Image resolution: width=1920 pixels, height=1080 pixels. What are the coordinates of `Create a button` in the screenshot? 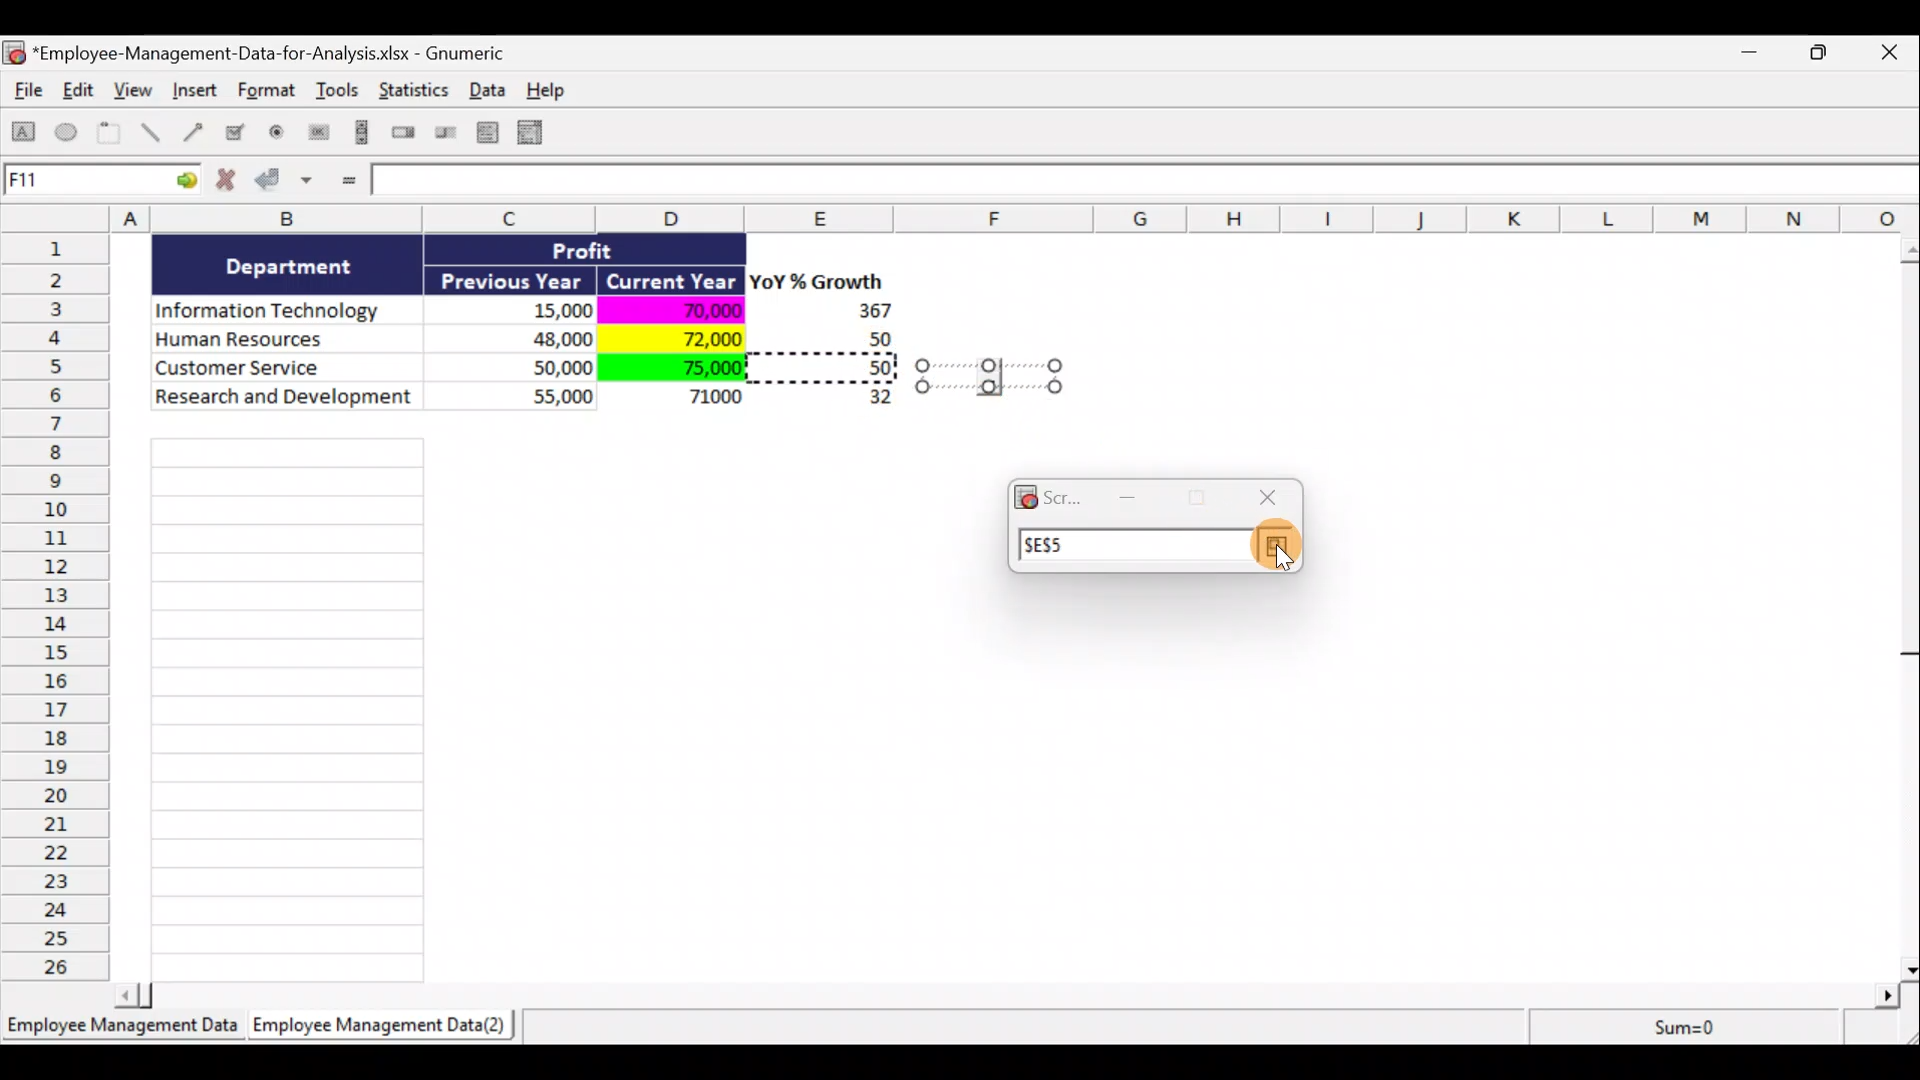 It's located at (317, 137).